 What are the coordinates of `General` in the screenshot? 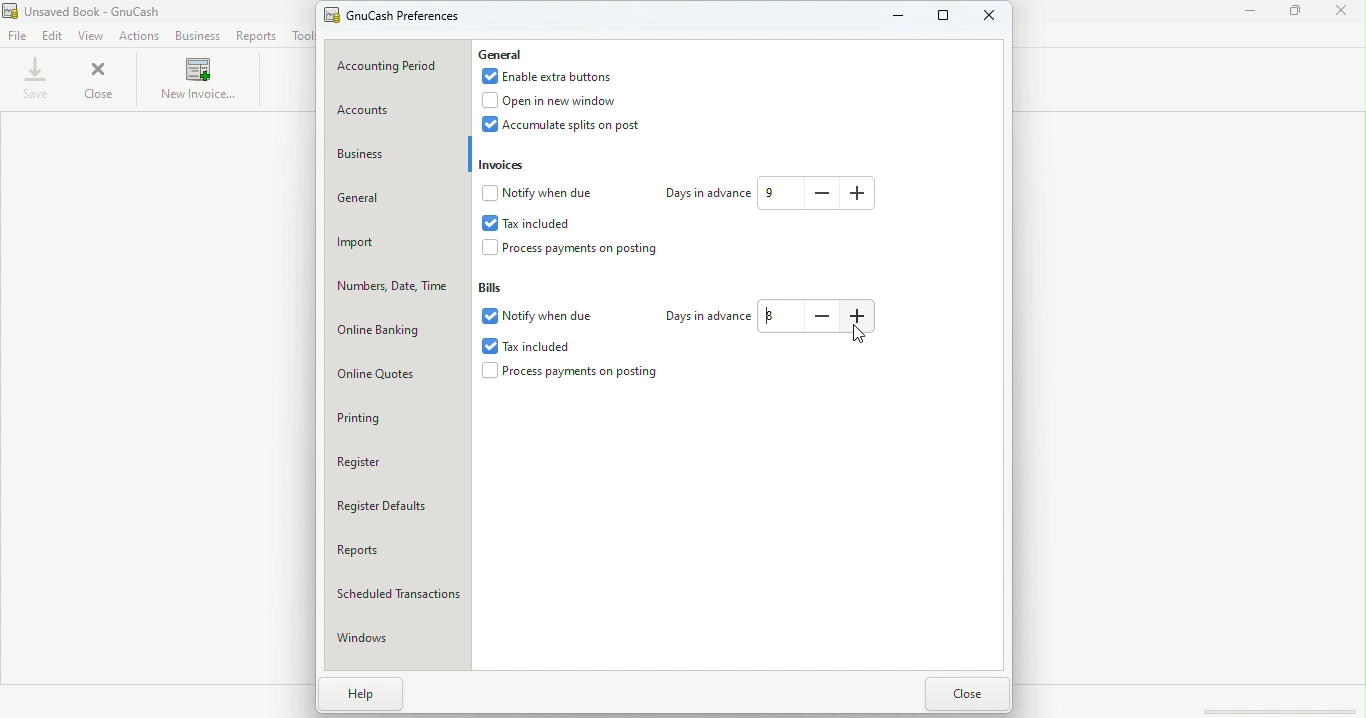 It's located at (395, 200).